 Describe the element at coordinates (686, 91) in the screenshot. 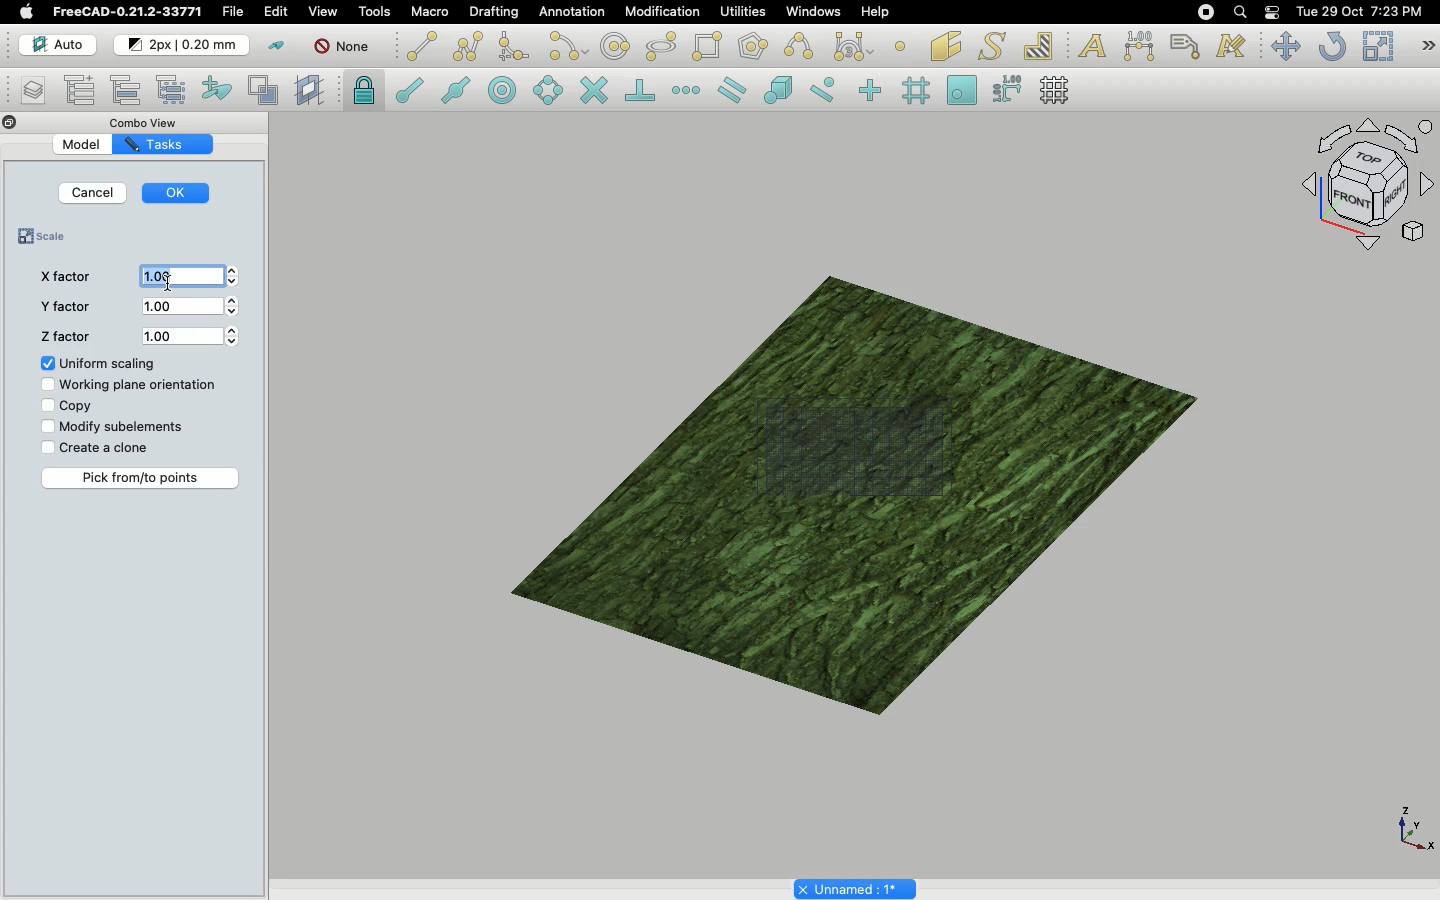

I see `Snap extension` at that location.